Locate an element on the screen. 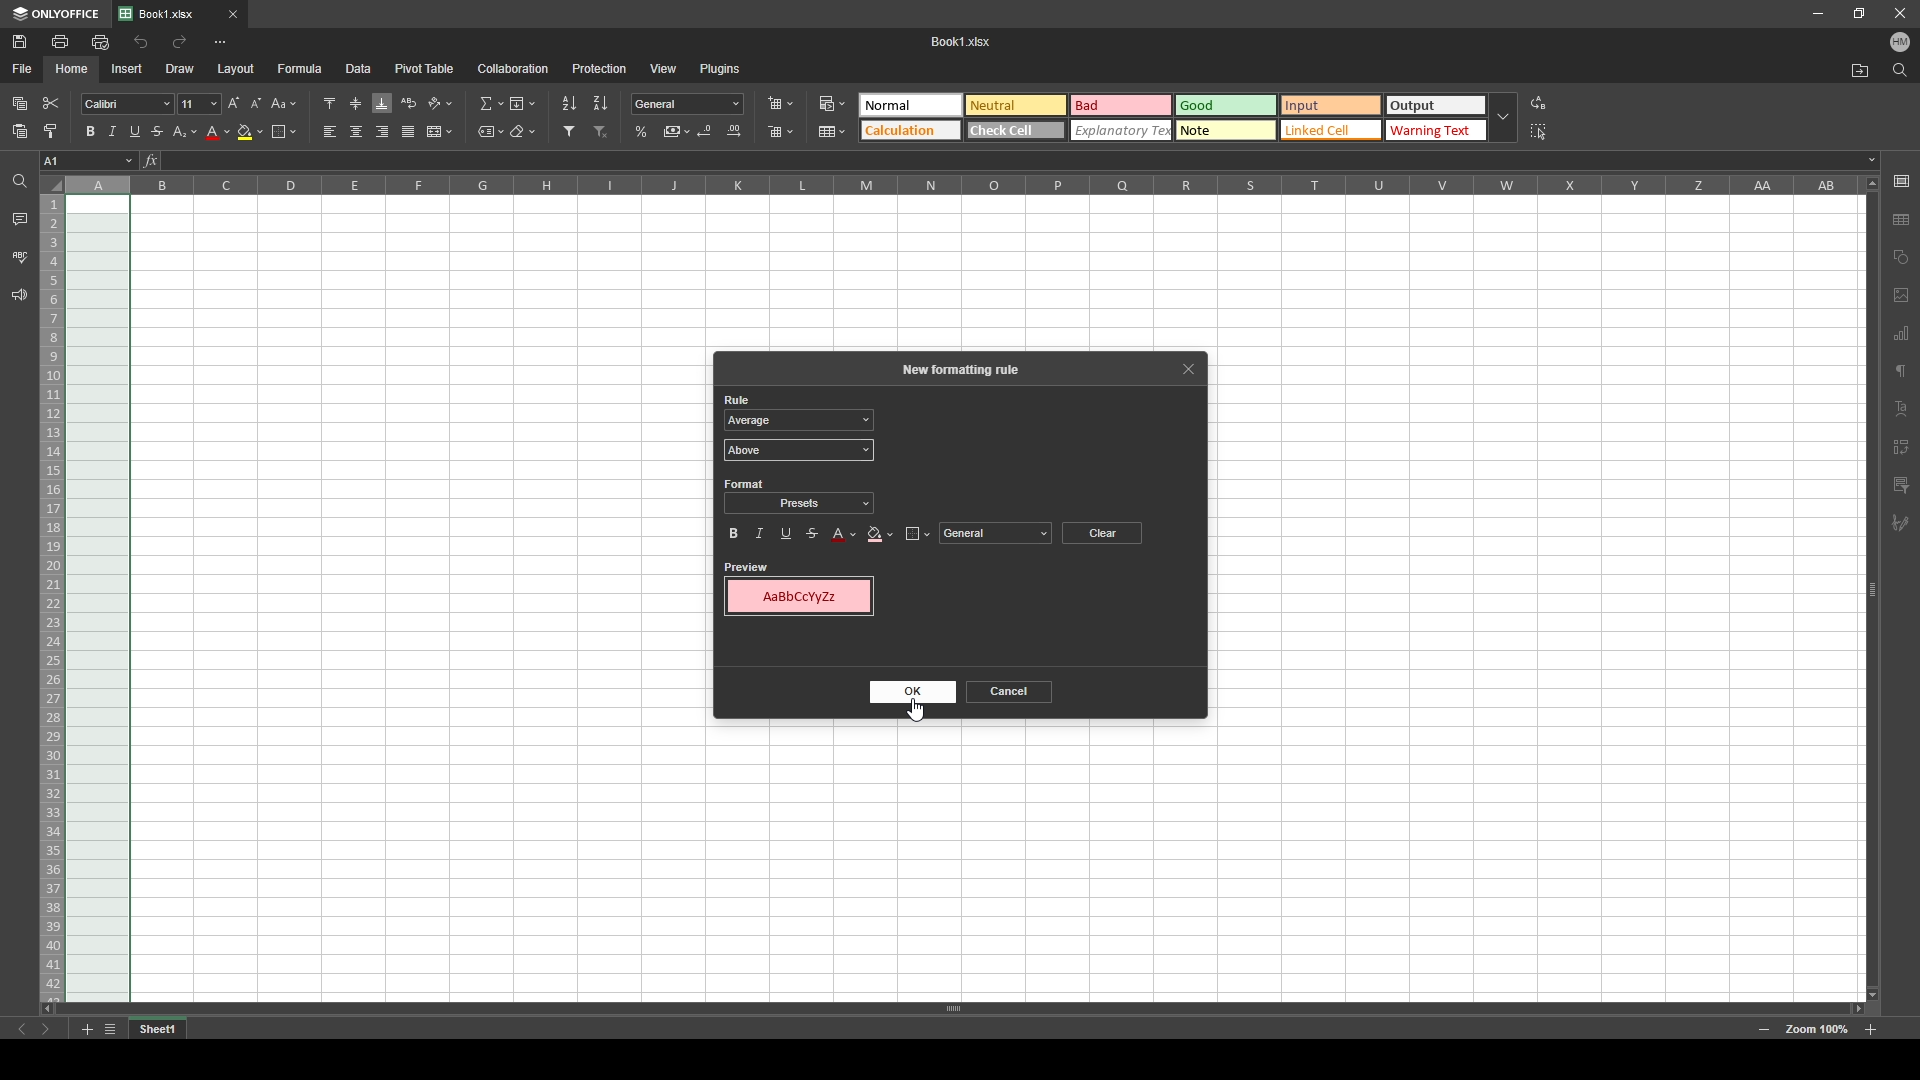  collaboration is located at coordinates (513, 68).